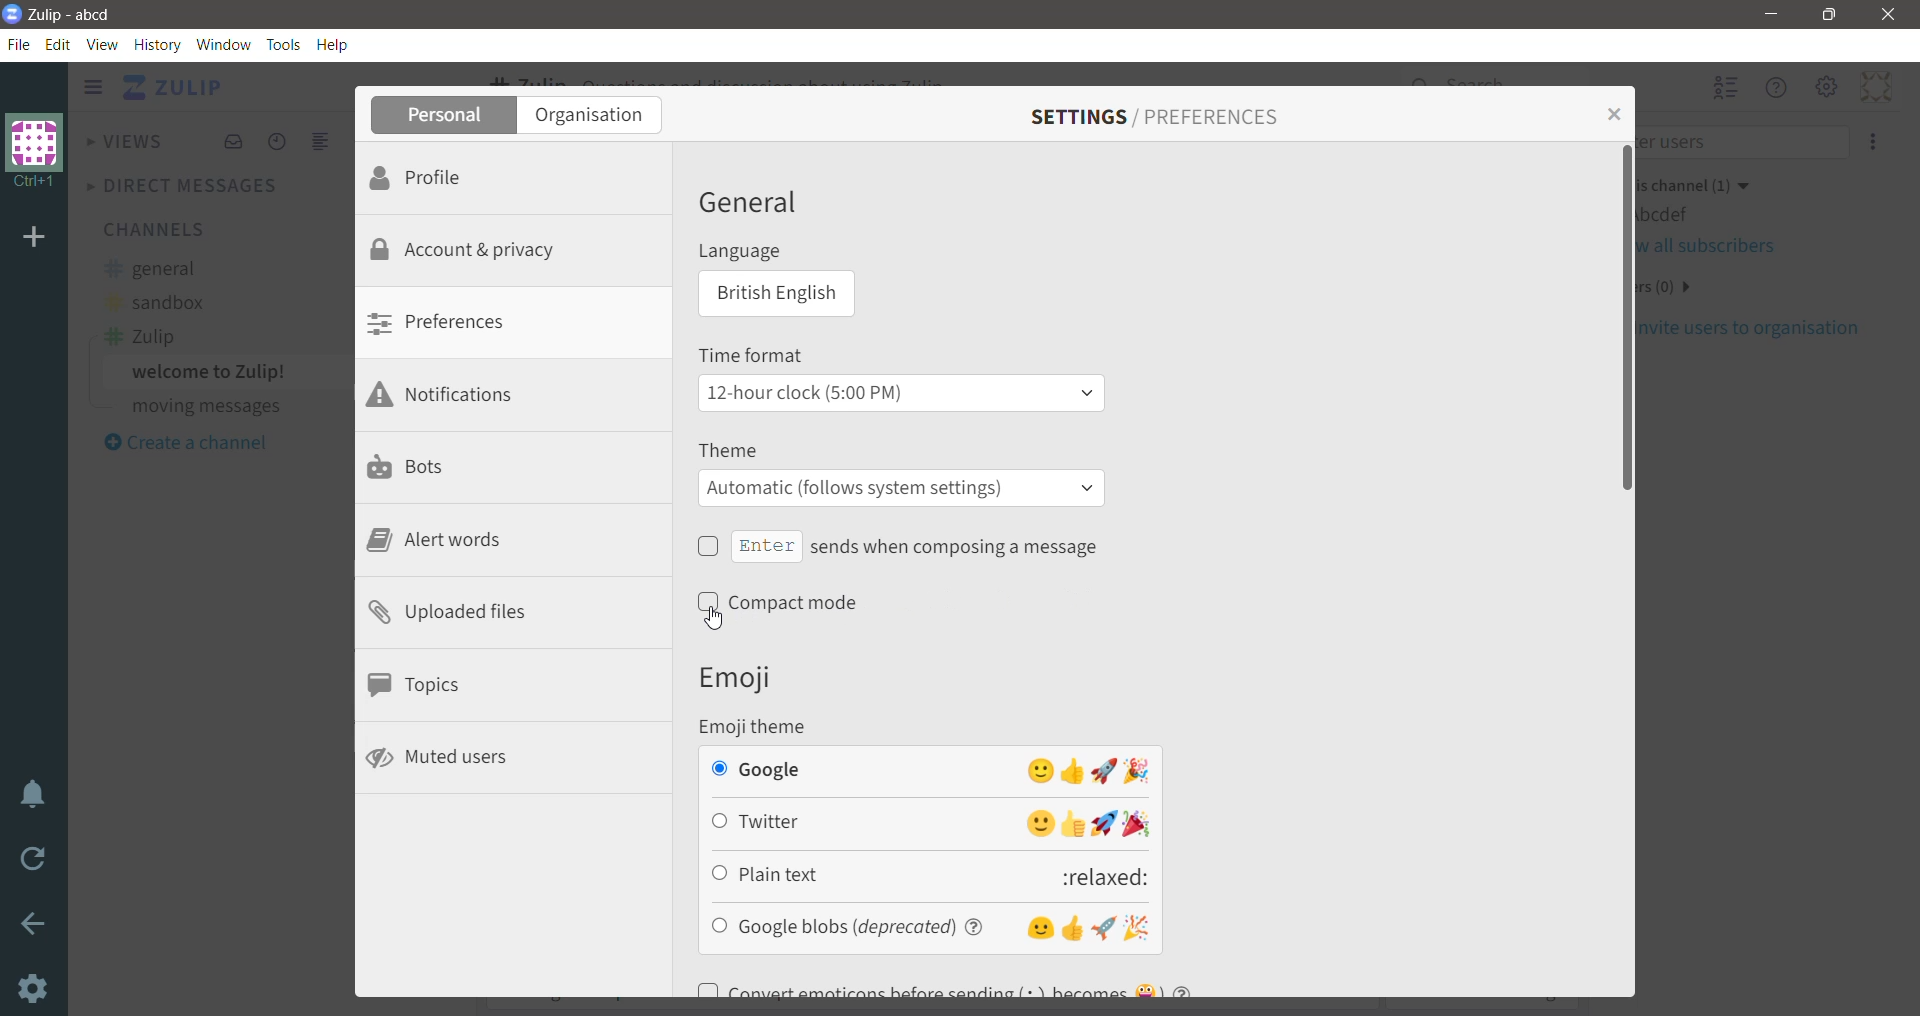  What do you see at coordinates (898, 546) in the screenshot?
I see `Enter sends when composing a message` at bounding box center [898, 546].